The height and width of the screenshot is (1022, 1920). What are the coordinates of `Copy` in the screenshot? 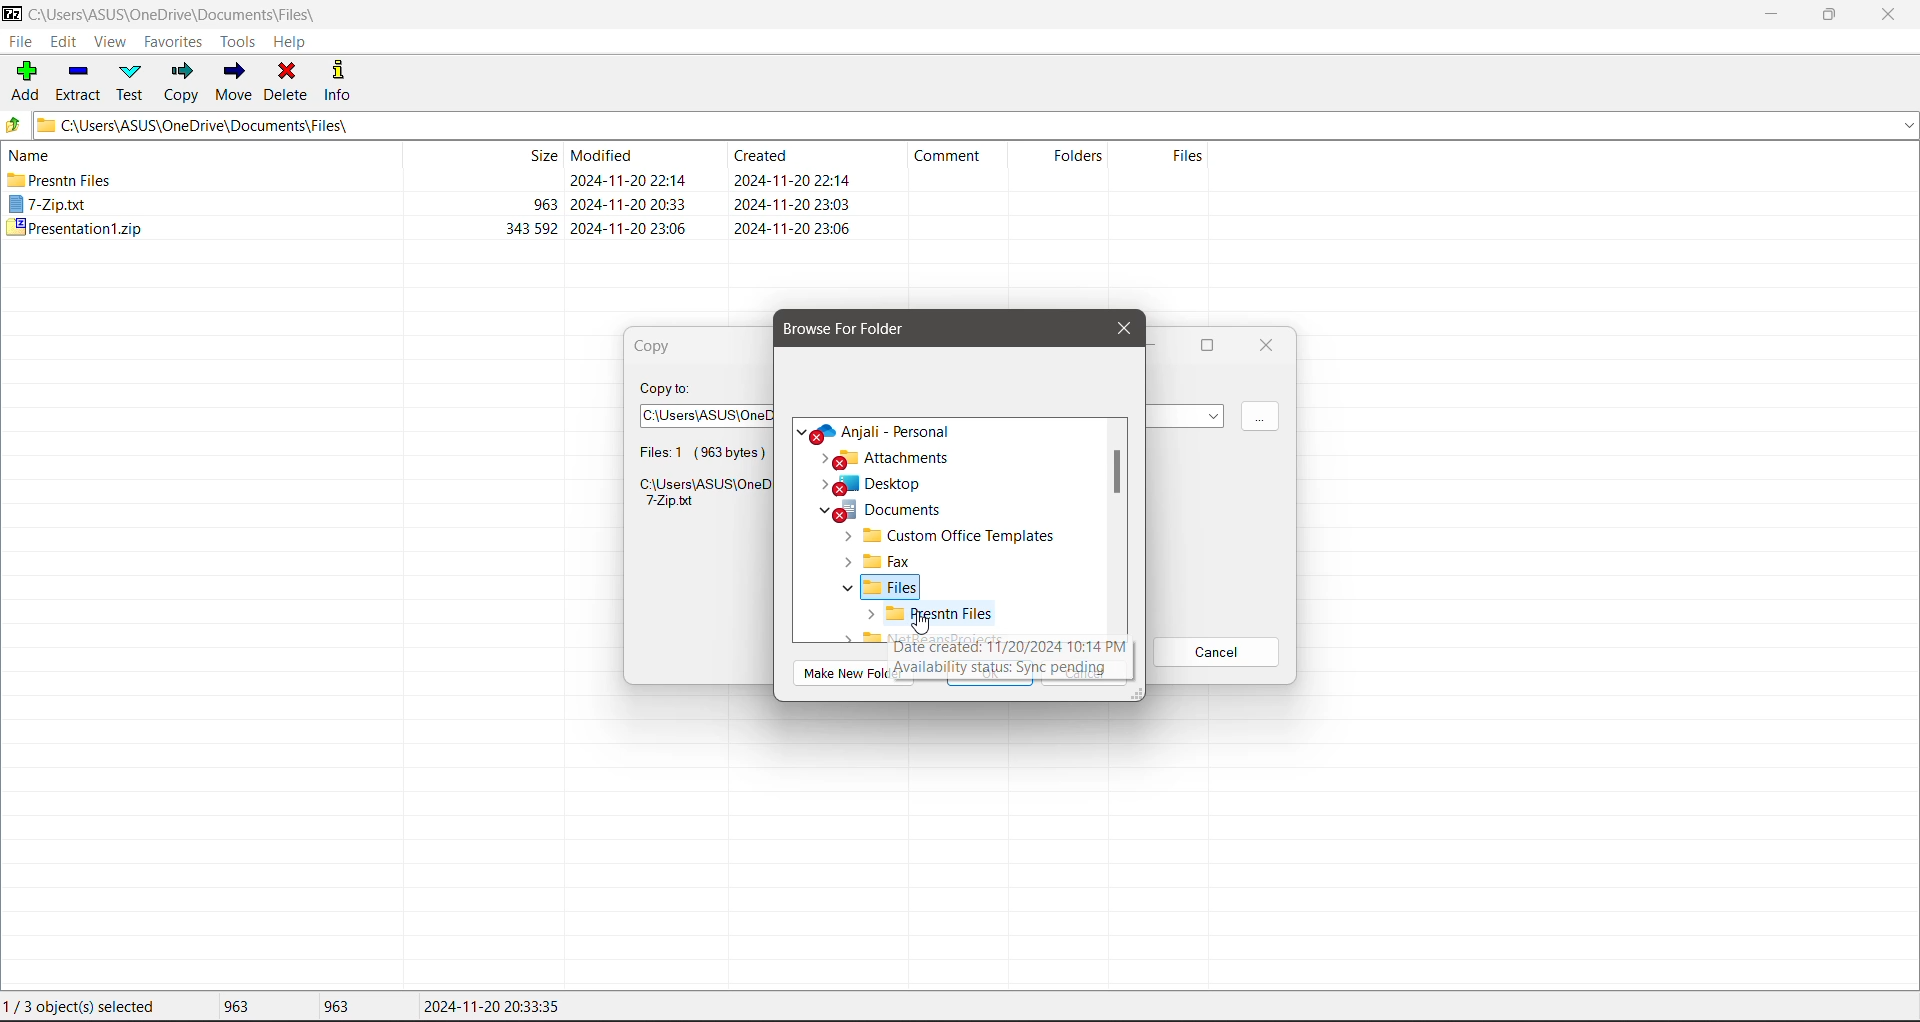 It's located at (181, 81).